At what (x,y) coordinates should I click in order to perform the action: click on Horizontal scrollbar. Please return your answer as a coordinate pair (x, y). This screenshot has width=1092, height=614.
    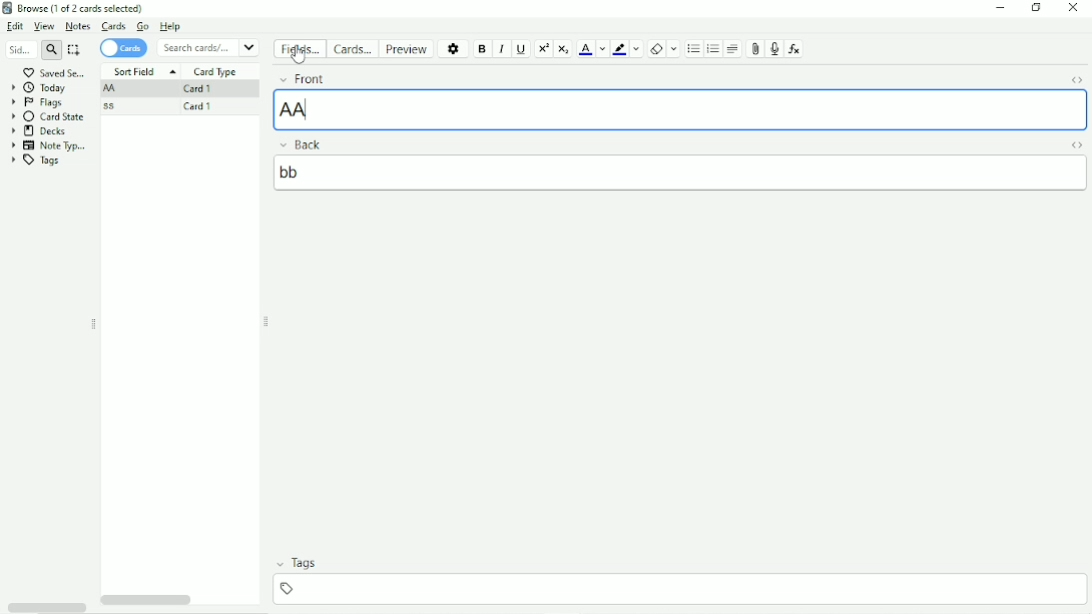
    Looking at the image, I should click on (149, 600).